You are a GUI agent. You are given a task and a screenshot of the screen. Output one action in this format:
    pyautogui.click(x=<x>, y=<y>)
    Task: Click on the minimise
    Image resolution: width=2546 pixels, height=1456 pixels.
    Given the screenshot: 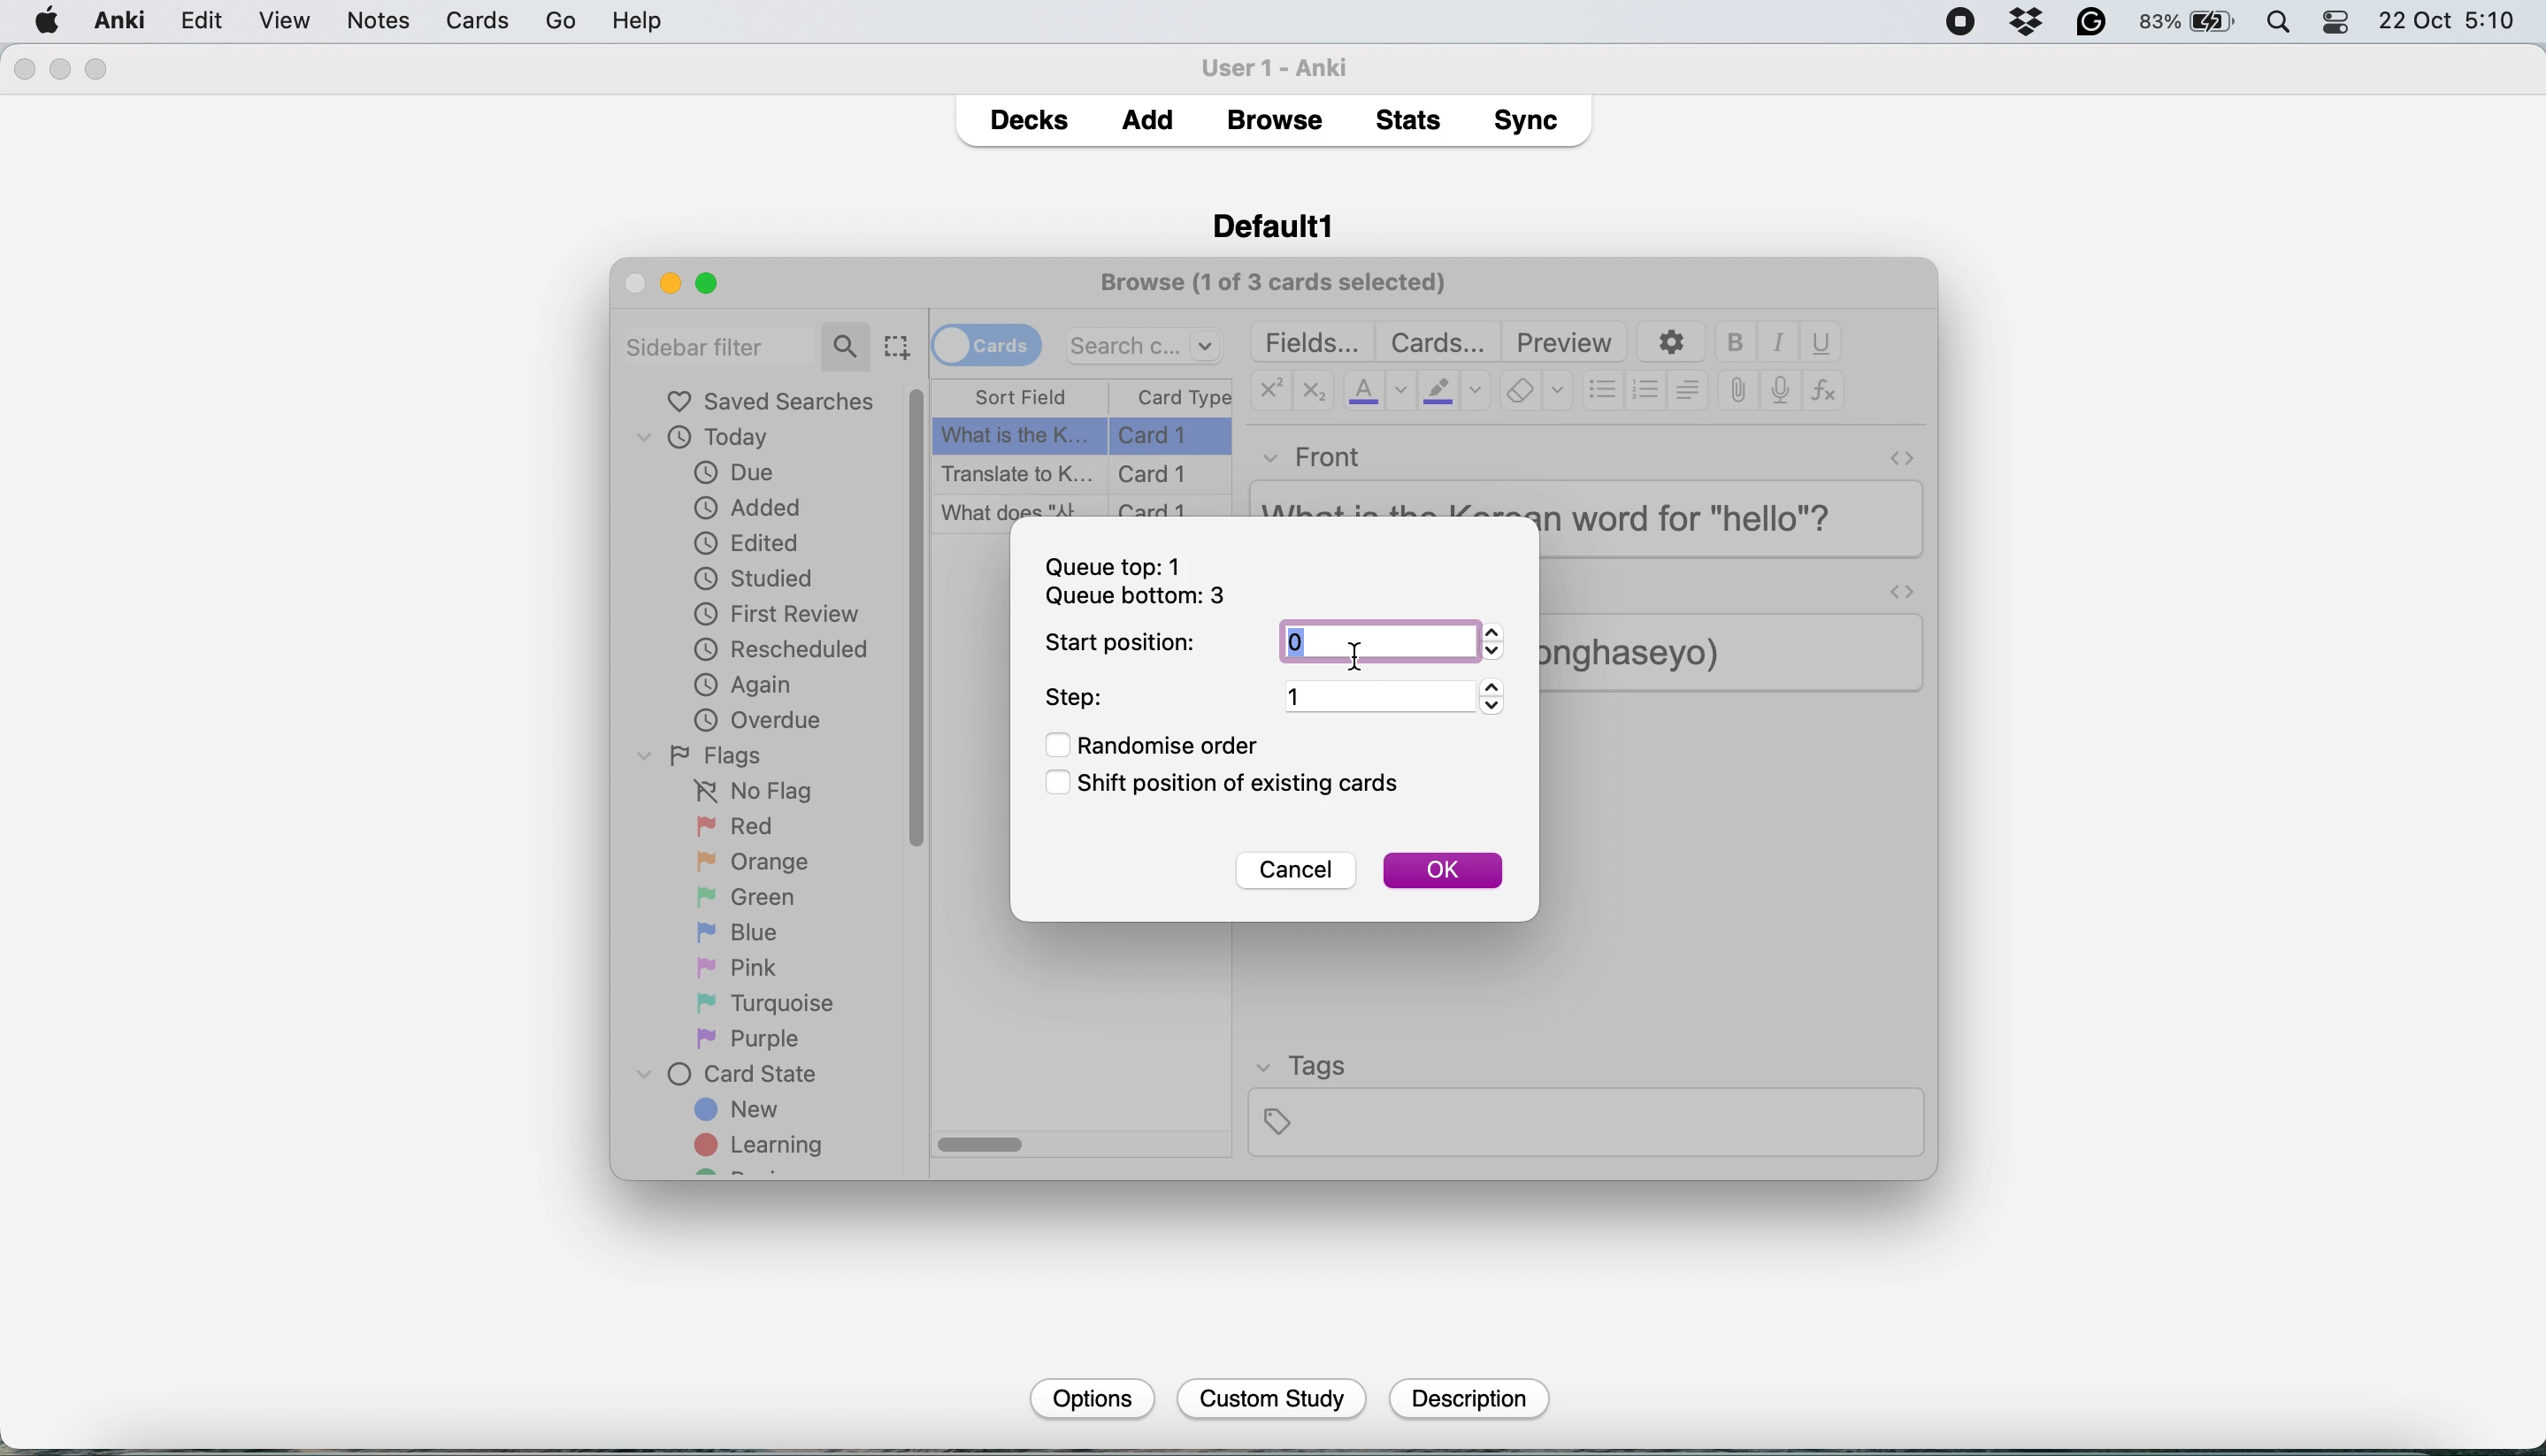 What is the action you would take?
    pyautogui.click(x=670, y=283)
    